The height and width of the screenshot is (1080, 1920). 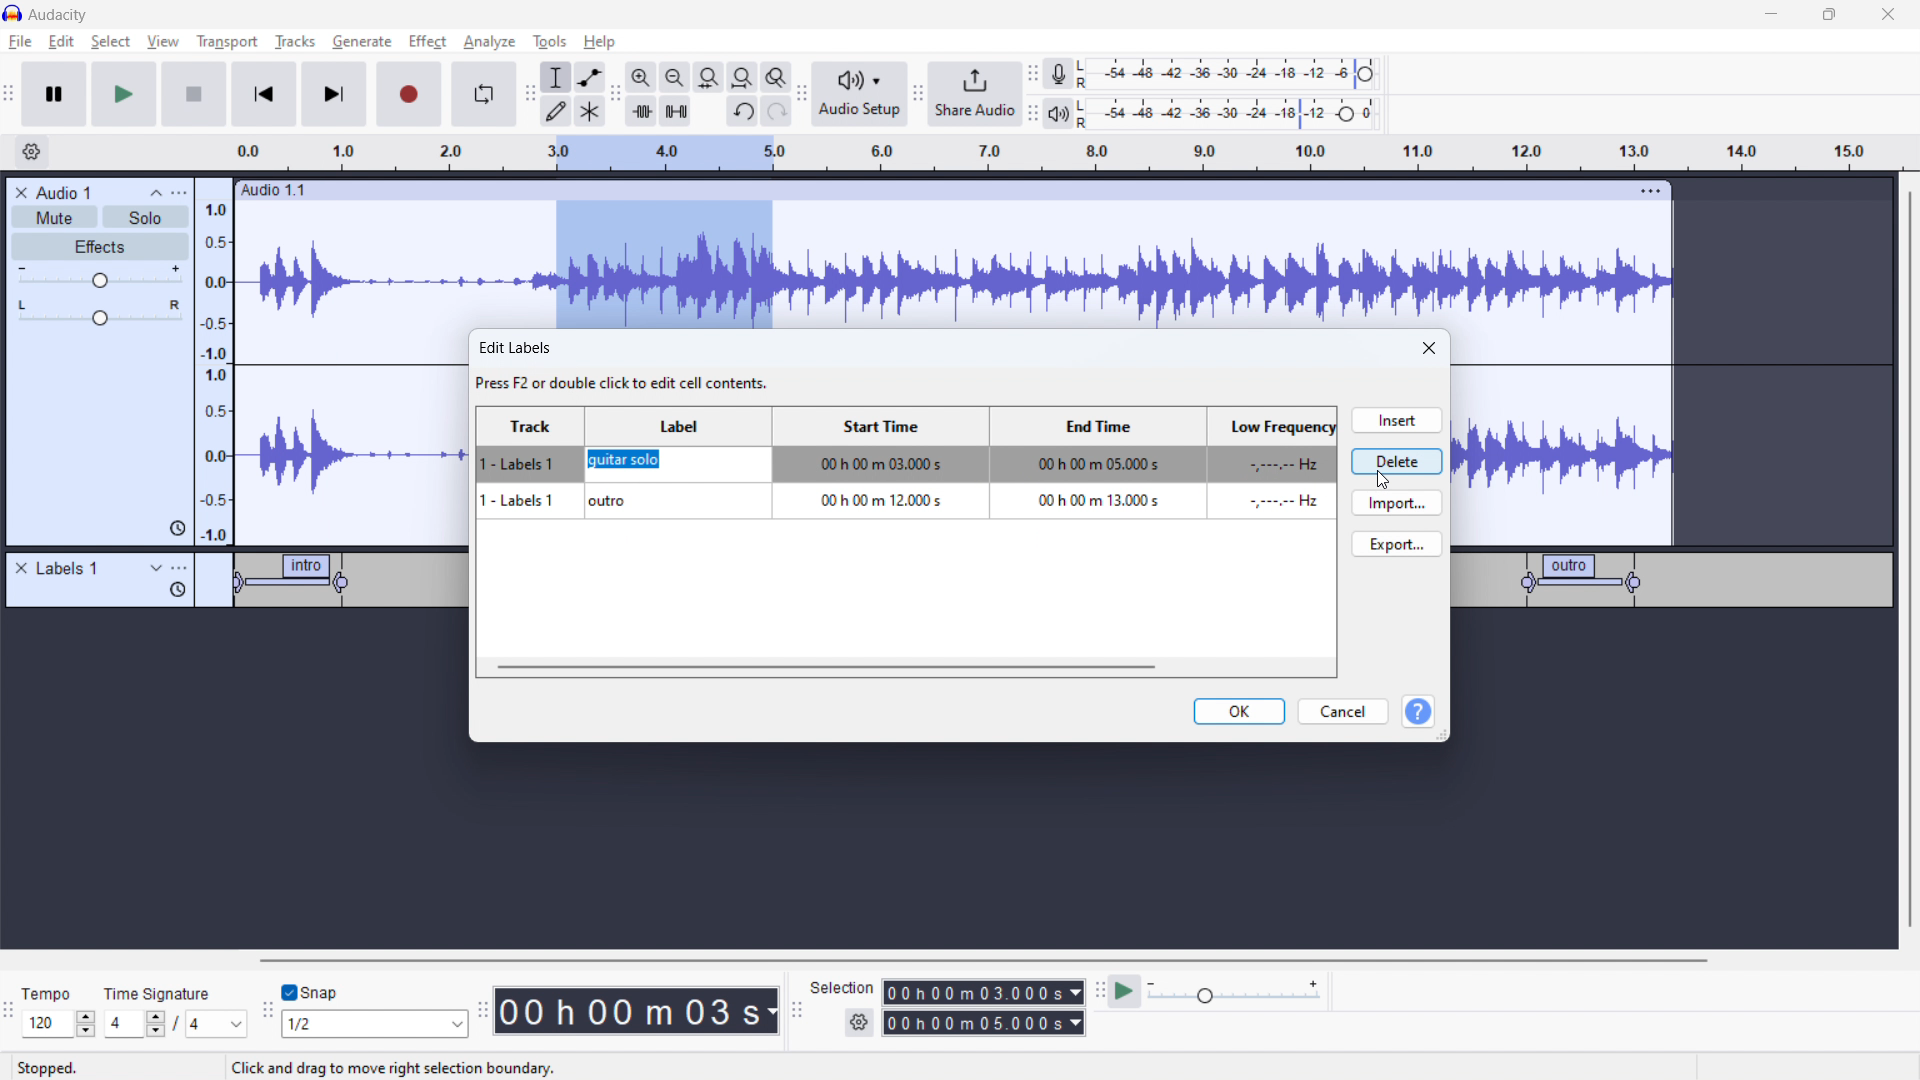 I want to click on selection tool, so click(x=556, y=77).